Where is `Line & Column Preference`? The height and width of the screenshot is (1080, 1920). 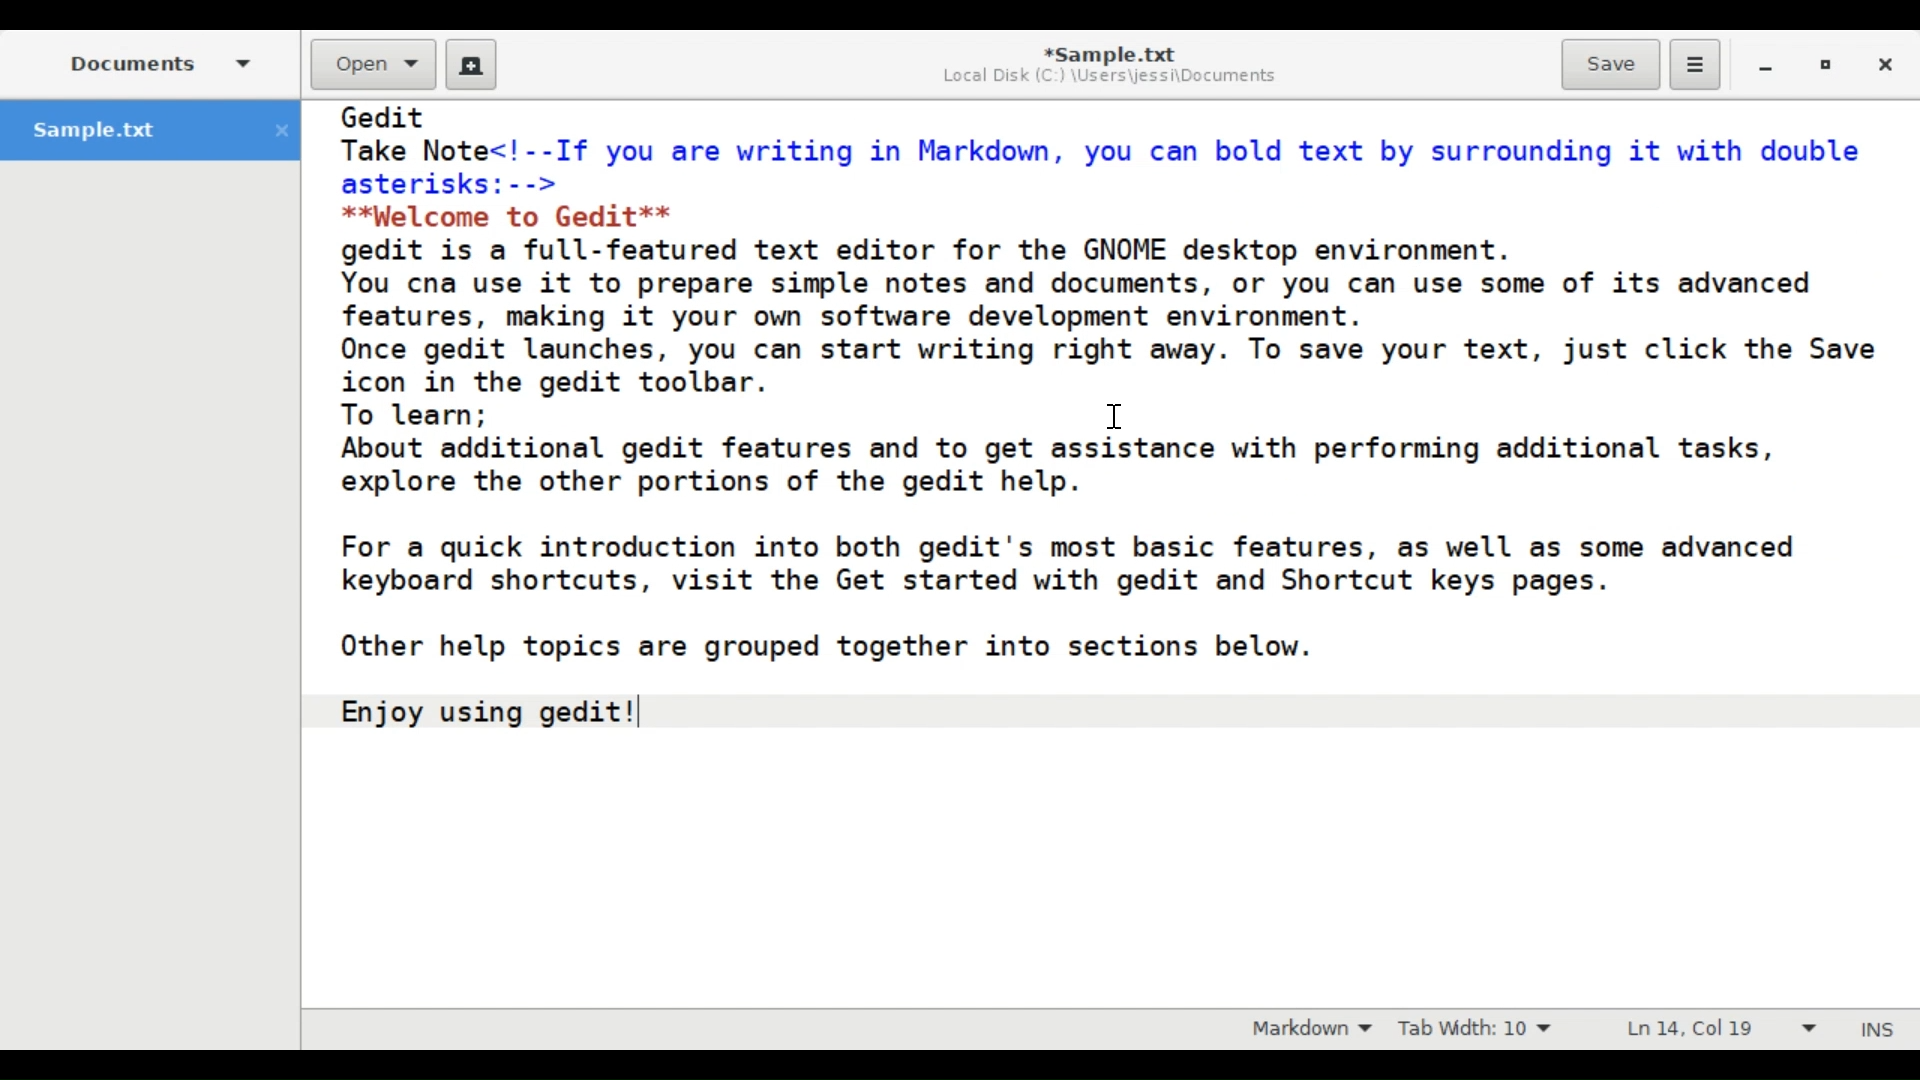 Line & Column Preference is located at coordinates (1723, 1028).